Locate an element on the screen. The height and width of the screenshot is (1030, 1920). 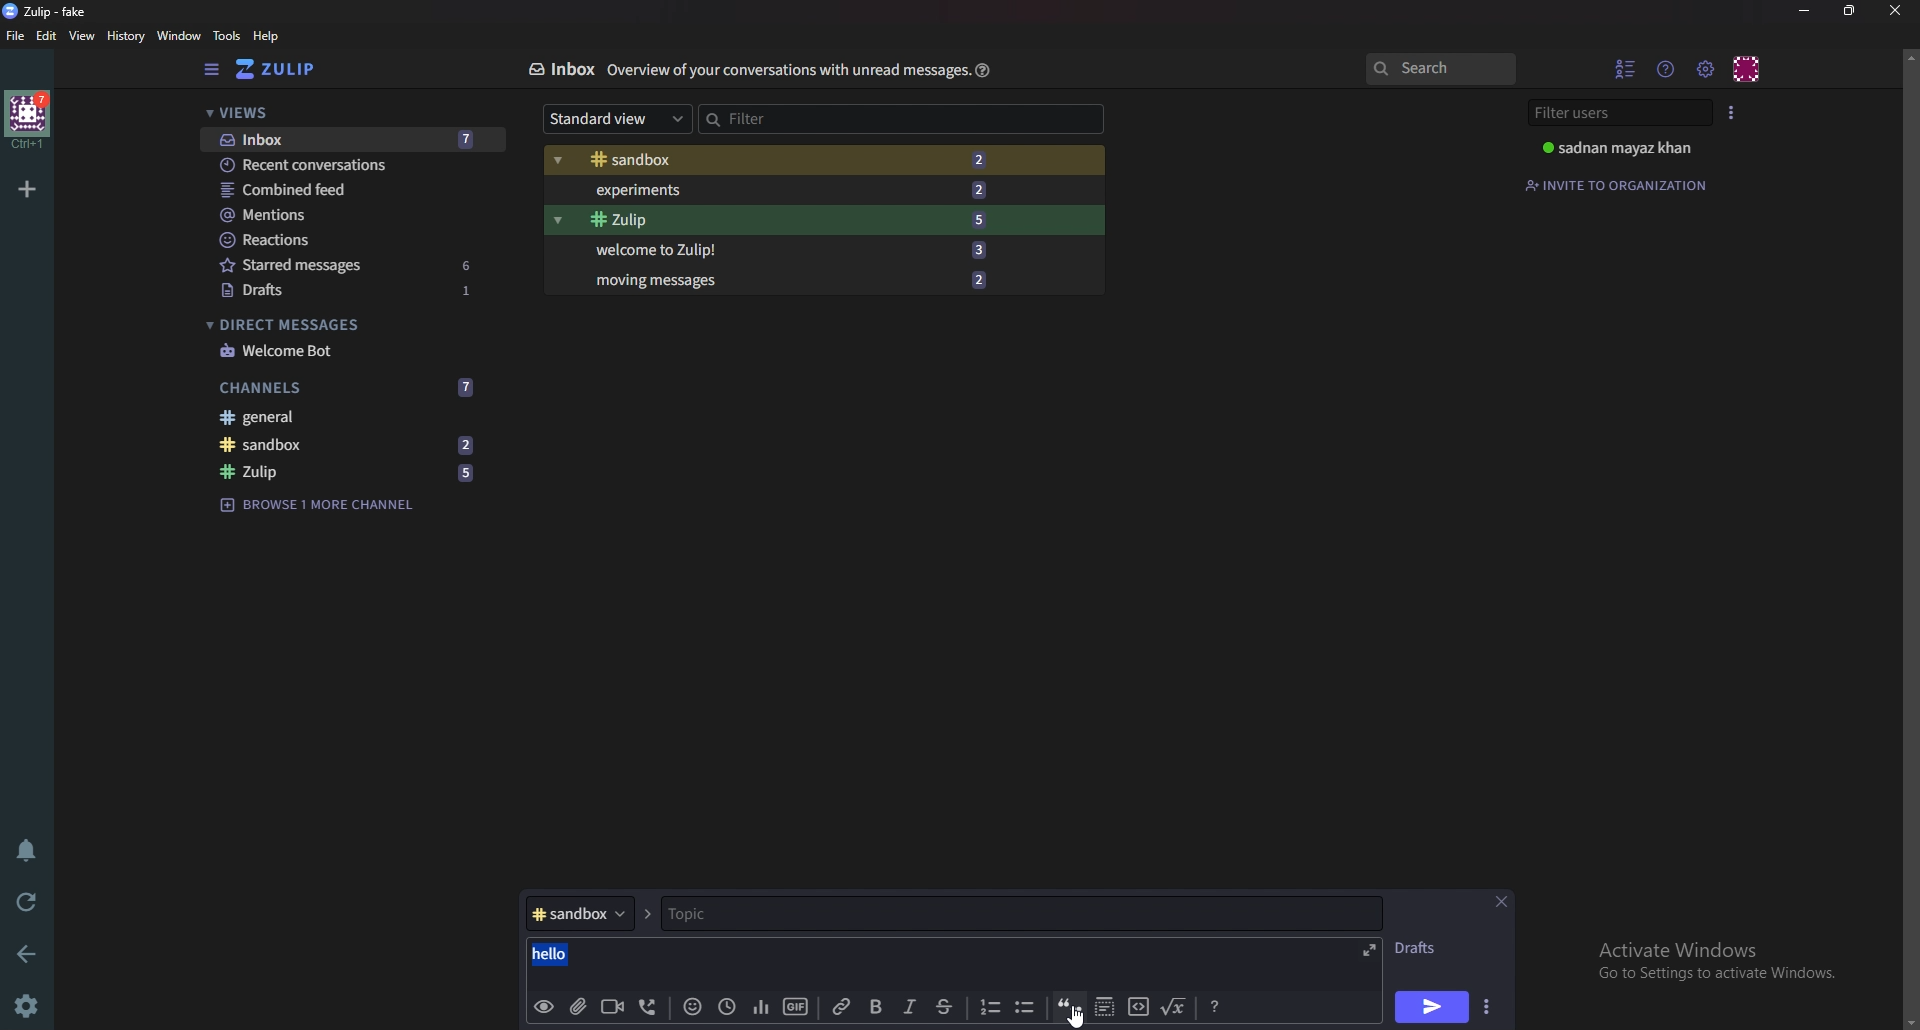
# sandbox is located at coordinates (578, 912).